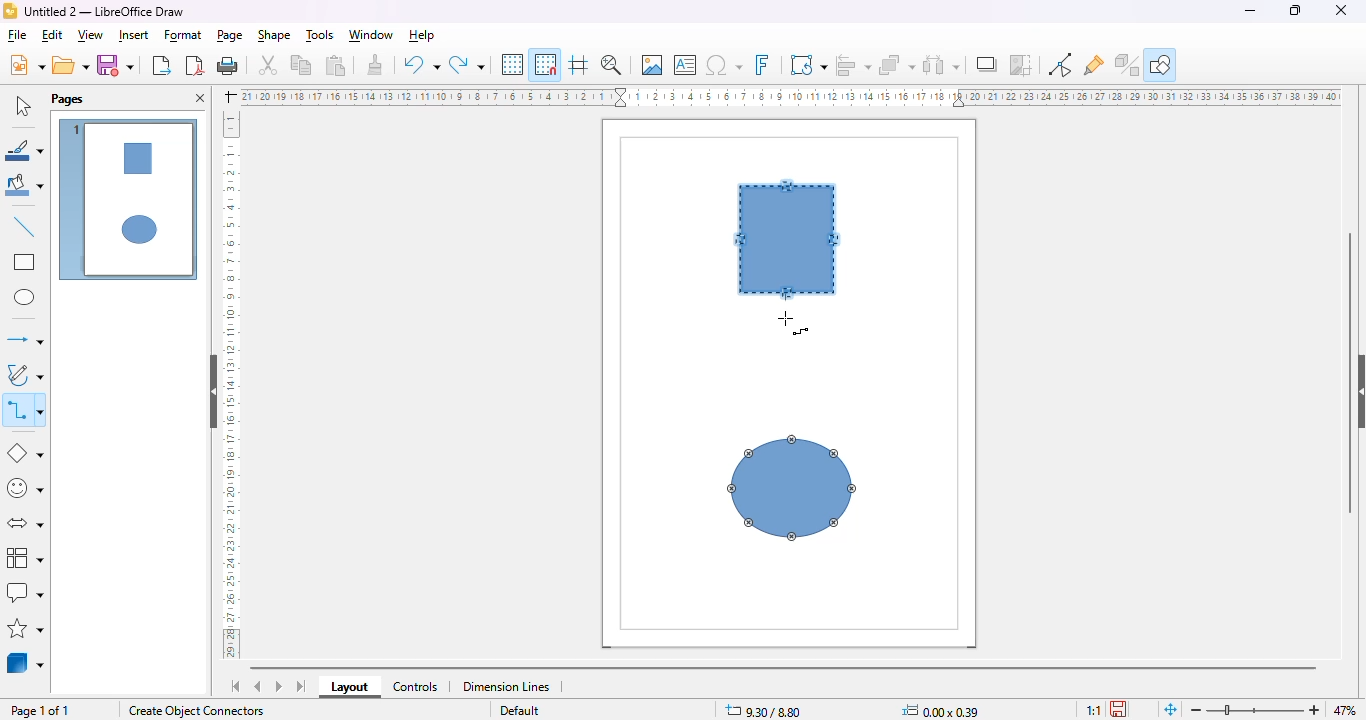 This screenshot has height=720, width=1366. Describe the element at coordinates (321, 35) in the screenshot. I see `tools` at that location.